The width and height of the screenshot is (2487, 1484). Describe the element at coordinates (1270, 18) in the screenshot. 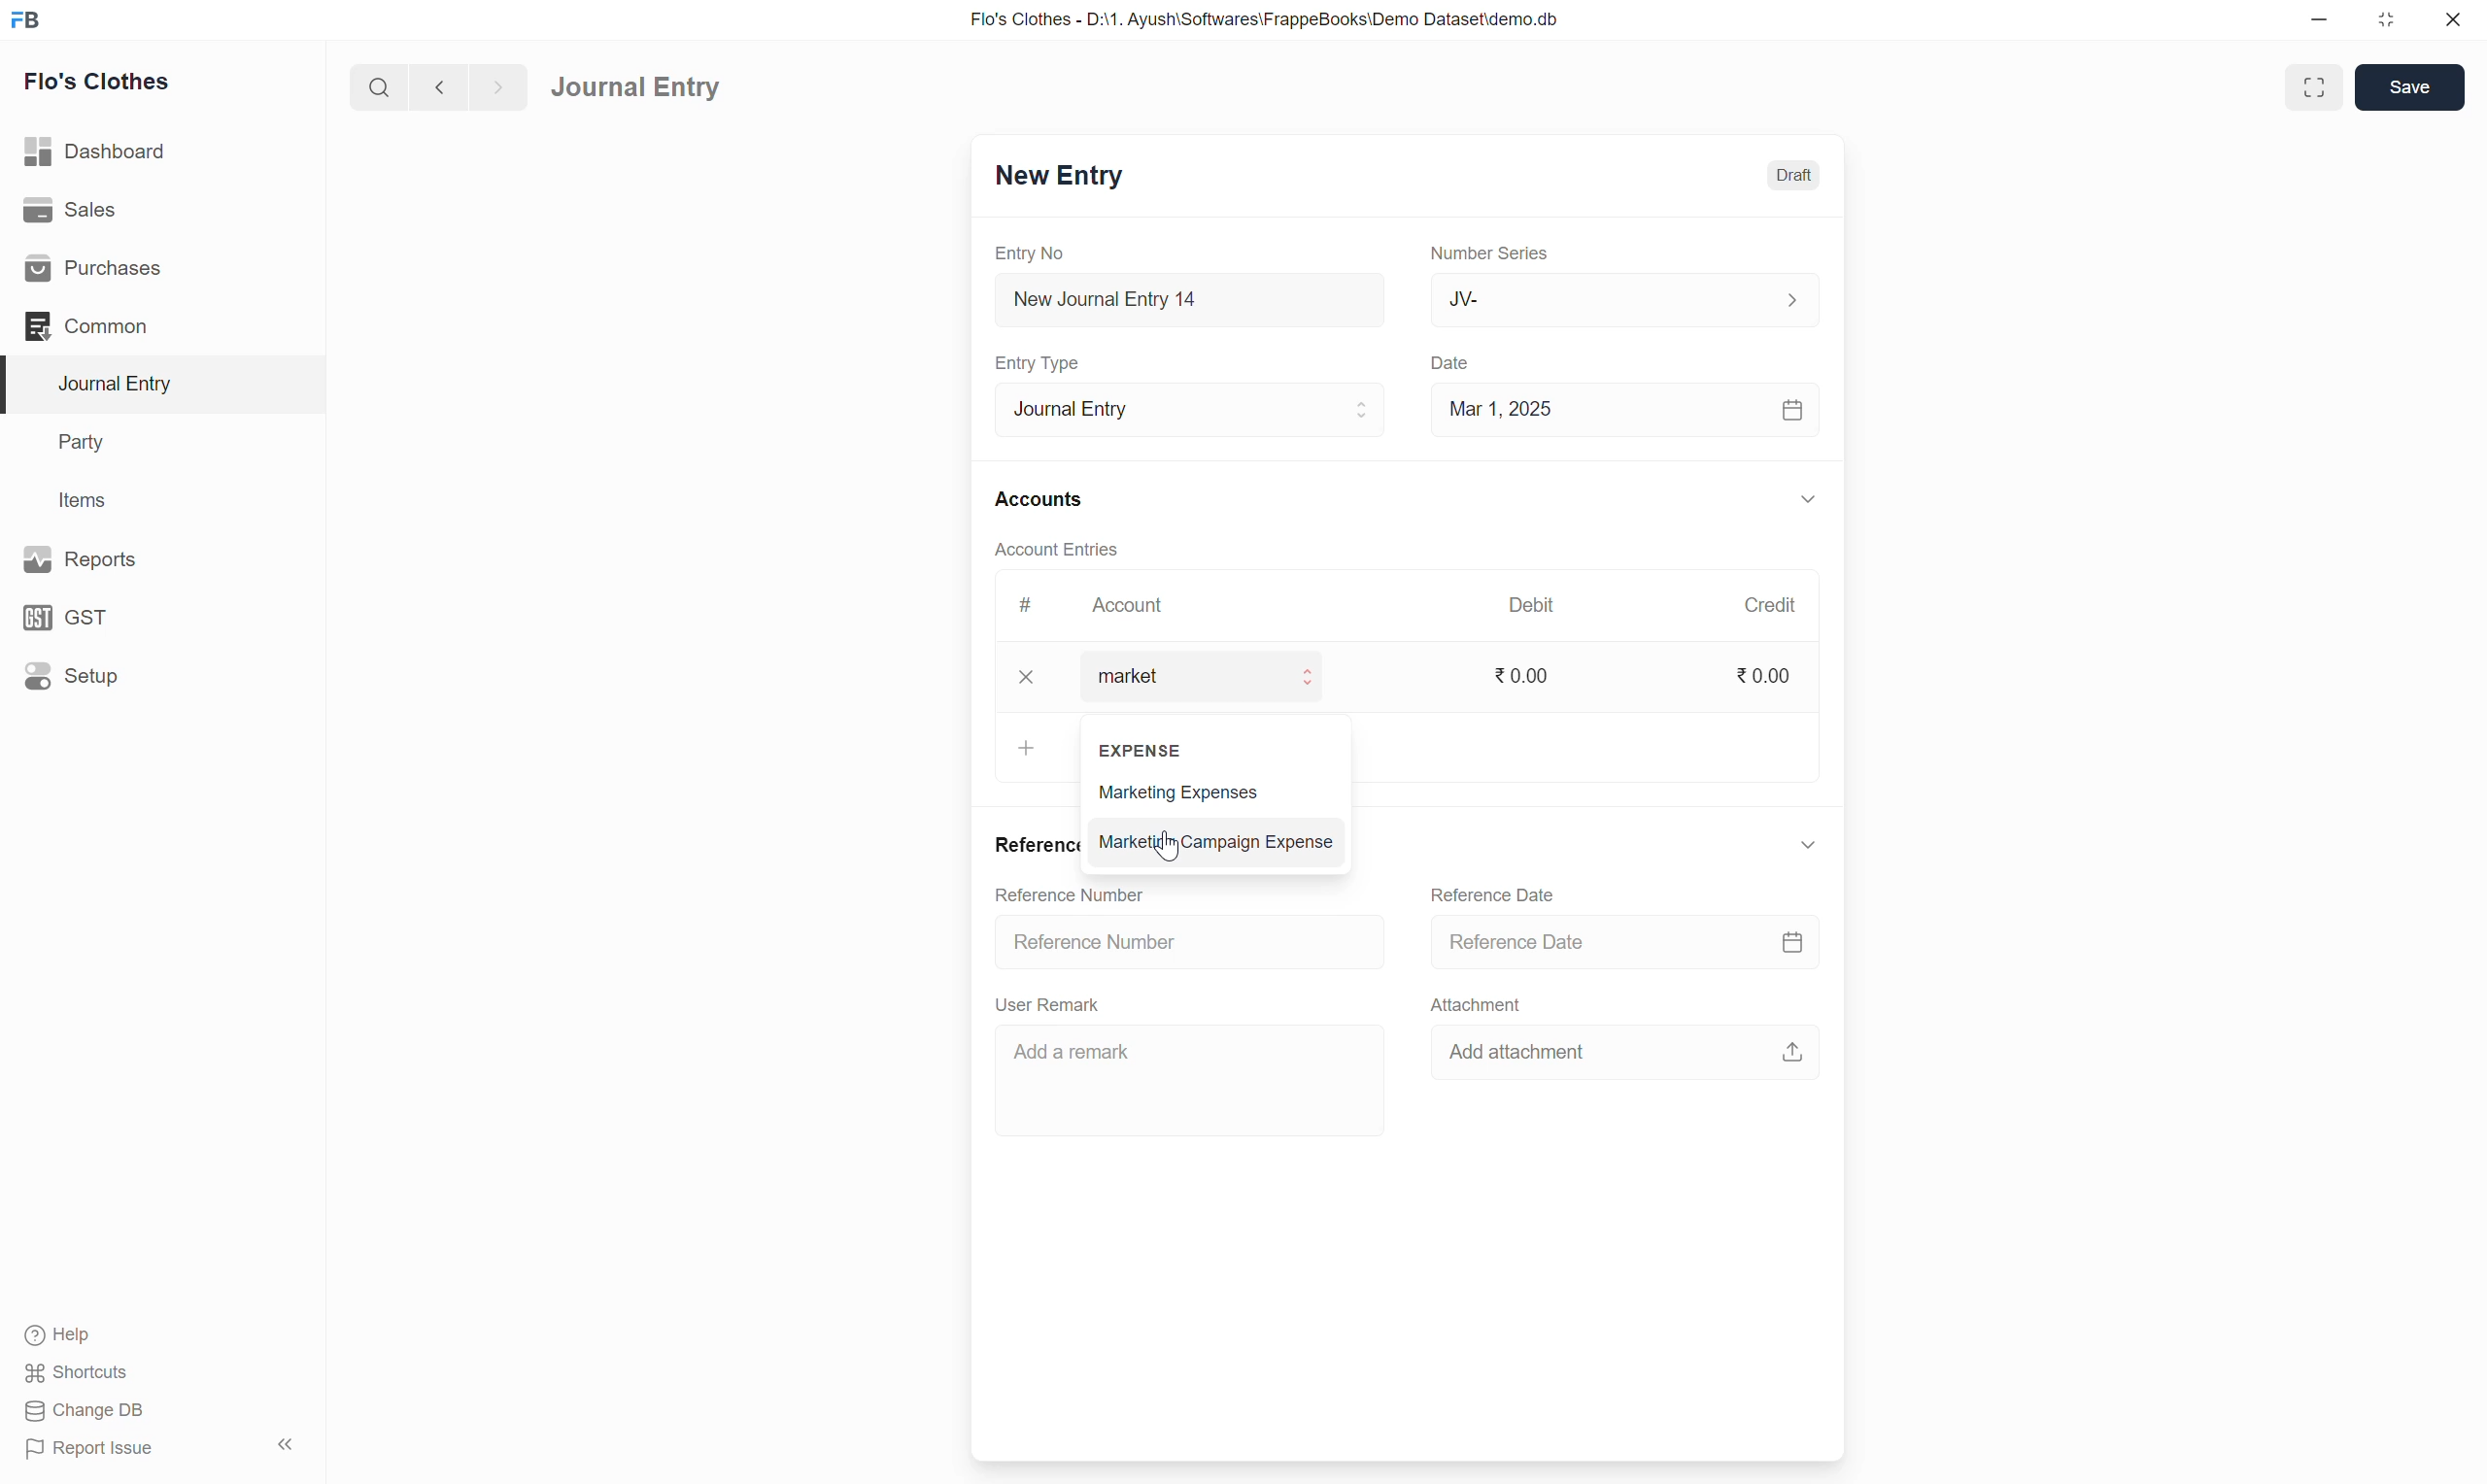

I see `Flo's Clothes - D:\1. Ayush\Softwares\FrappeBooks\Demo Dataset\demo.db` at that location.